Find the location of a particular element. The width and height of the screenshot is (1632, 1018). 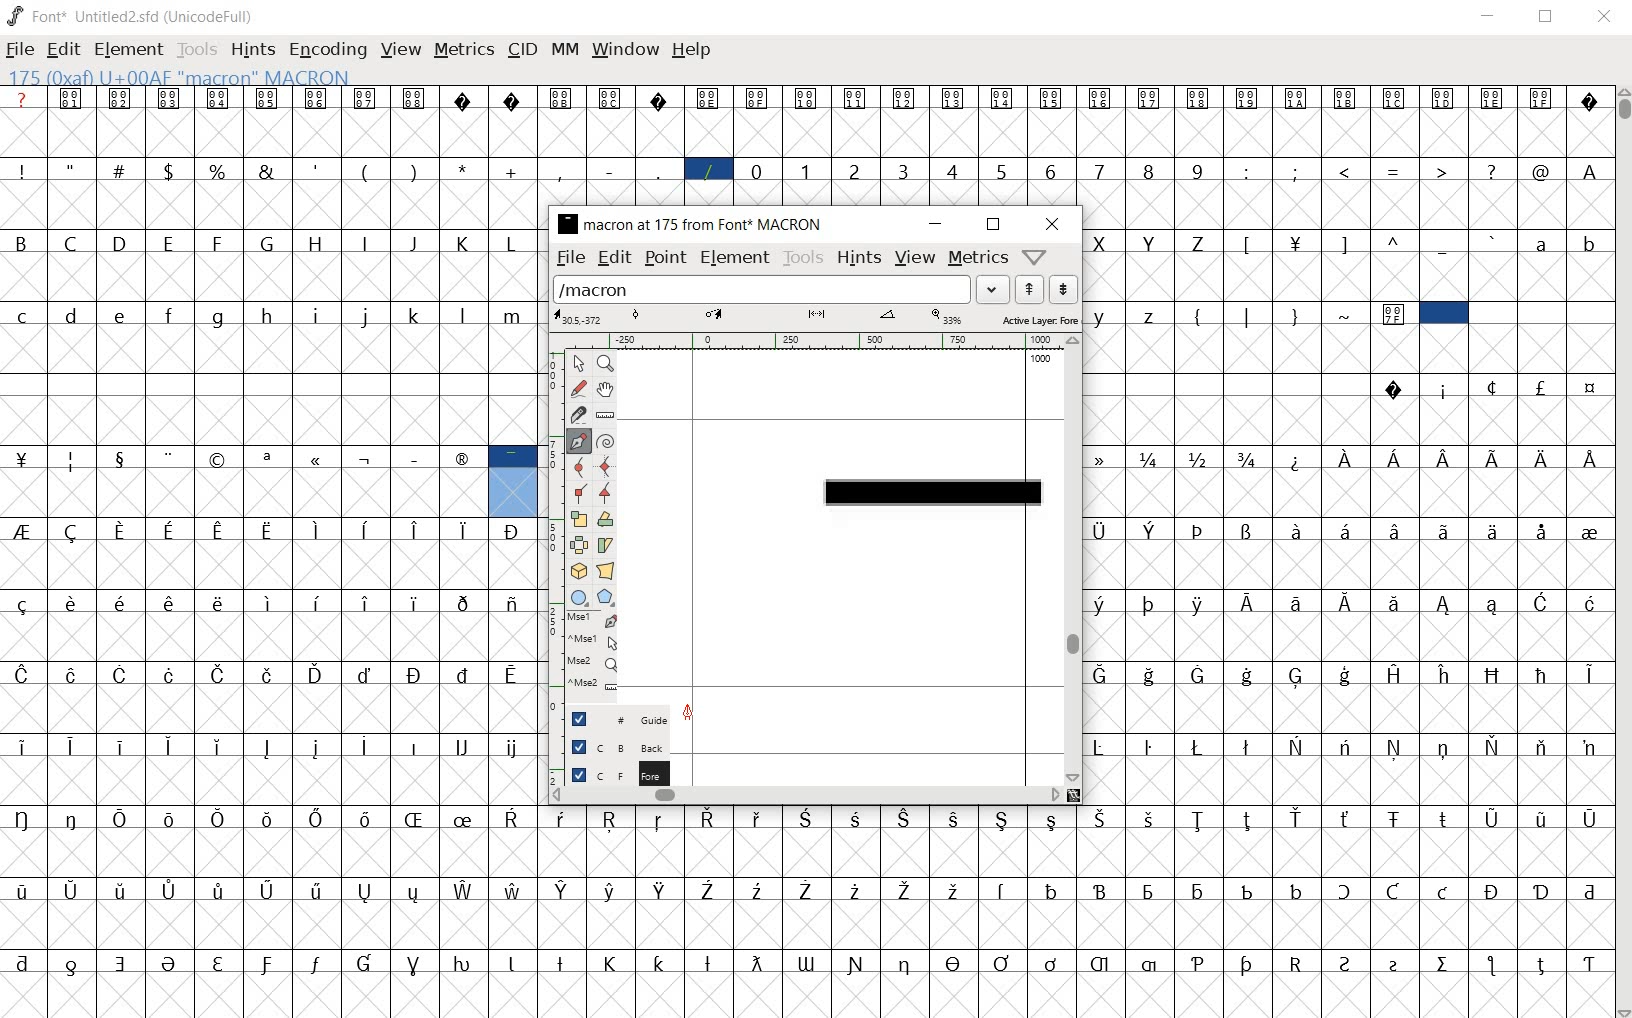

Symbol is located at coordinates (318, 530).